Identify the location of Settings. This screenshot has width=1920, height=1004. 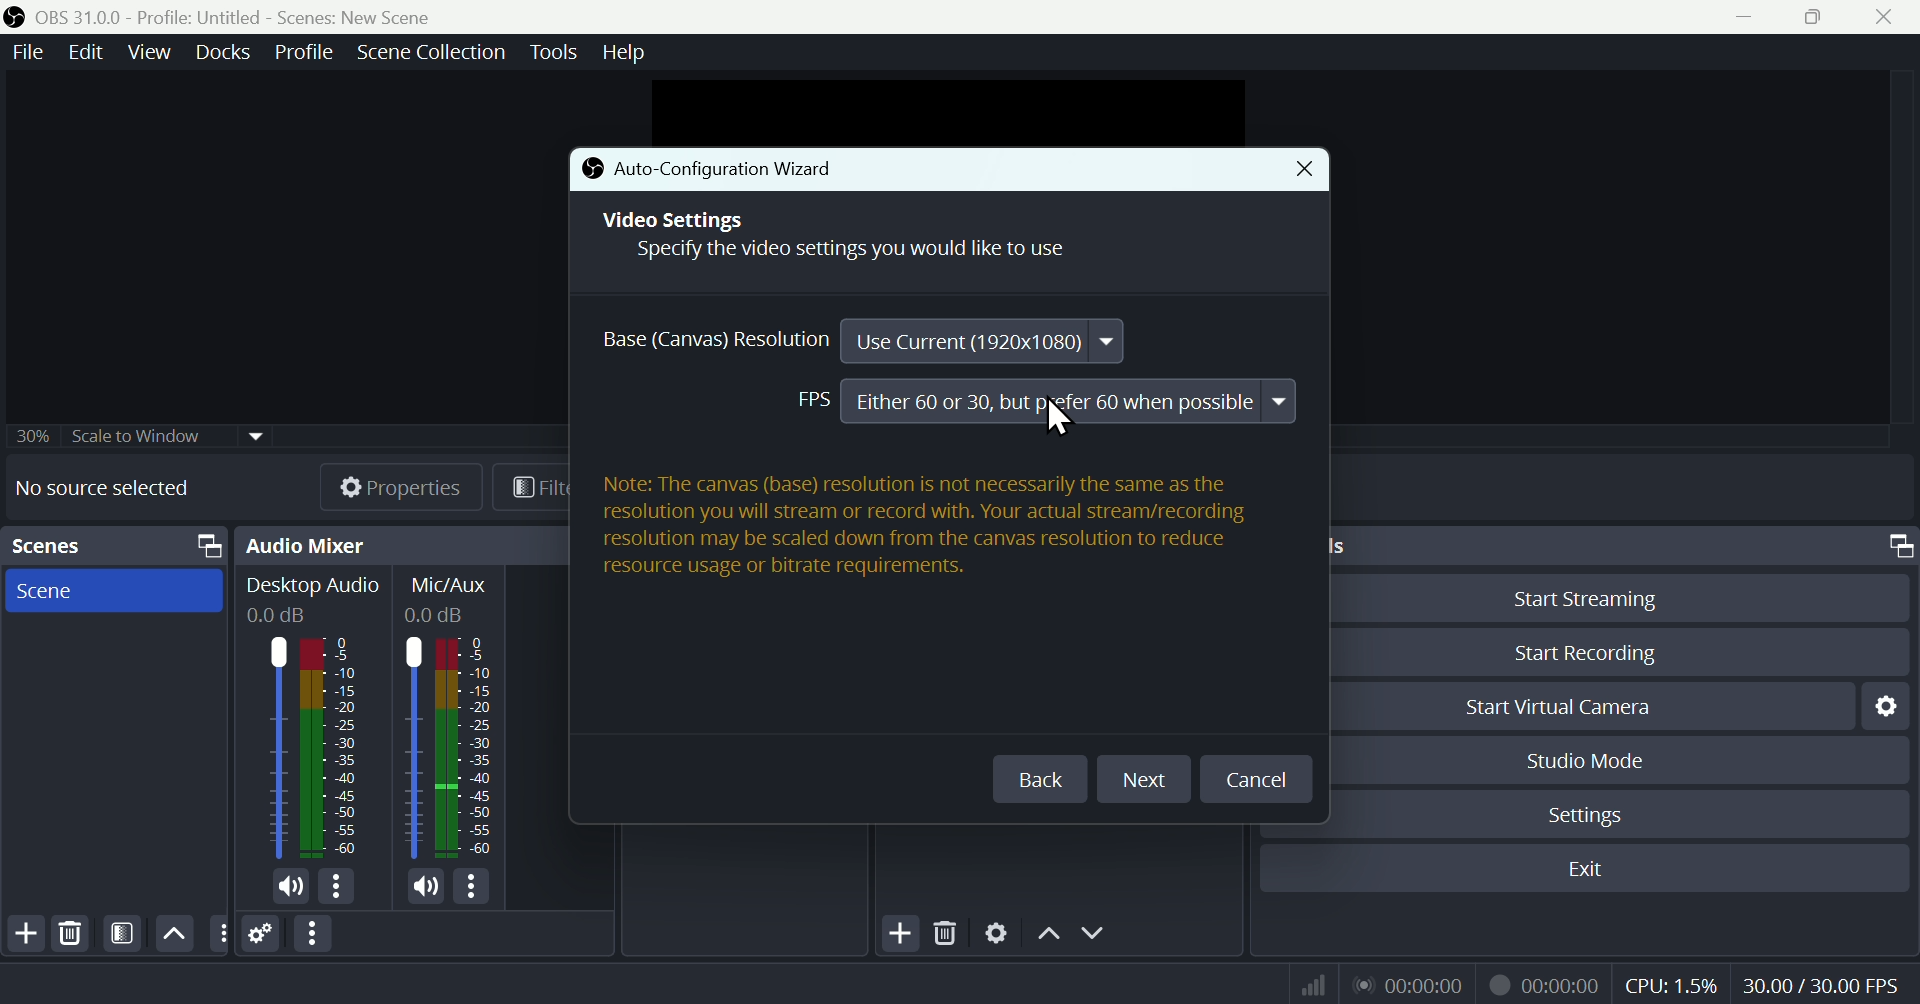
(1883, 706).